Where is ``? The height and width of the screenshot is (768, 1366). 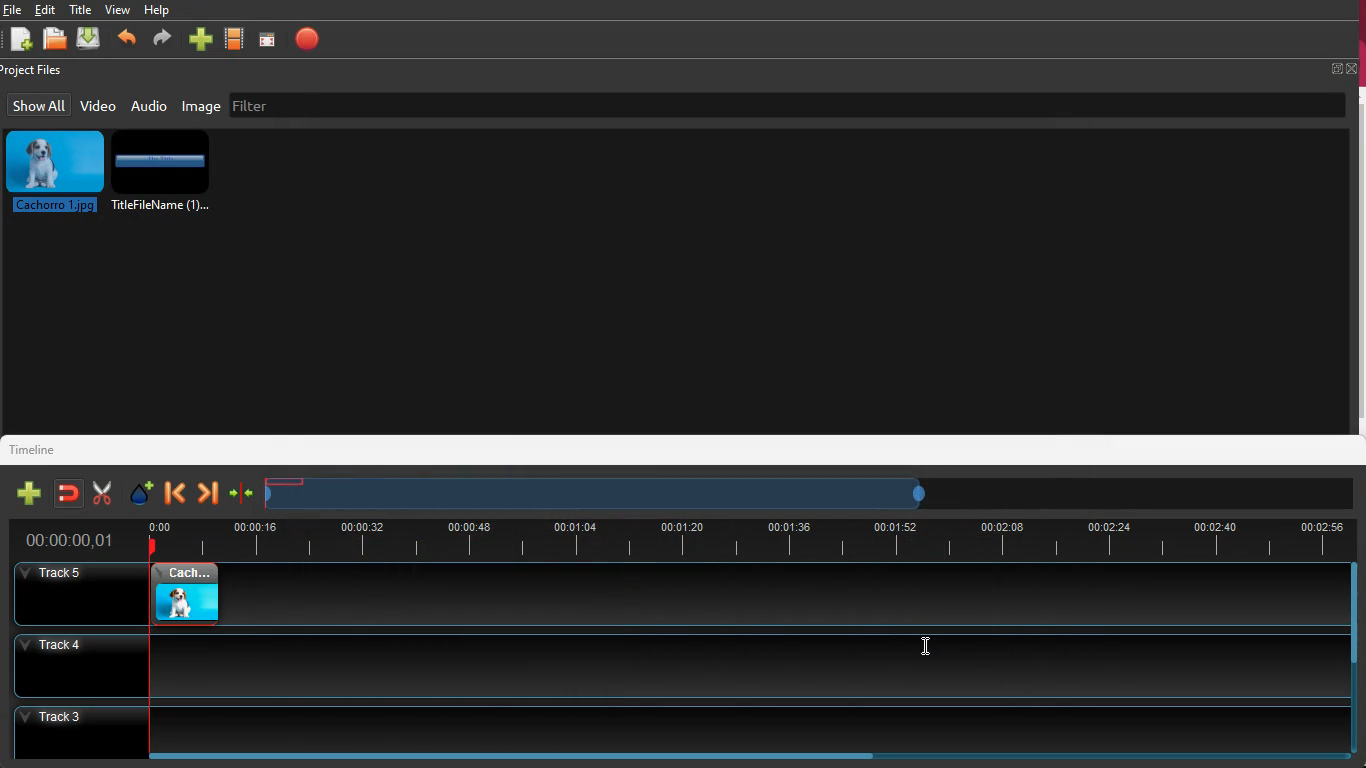  is located at coordinates (71, 541).